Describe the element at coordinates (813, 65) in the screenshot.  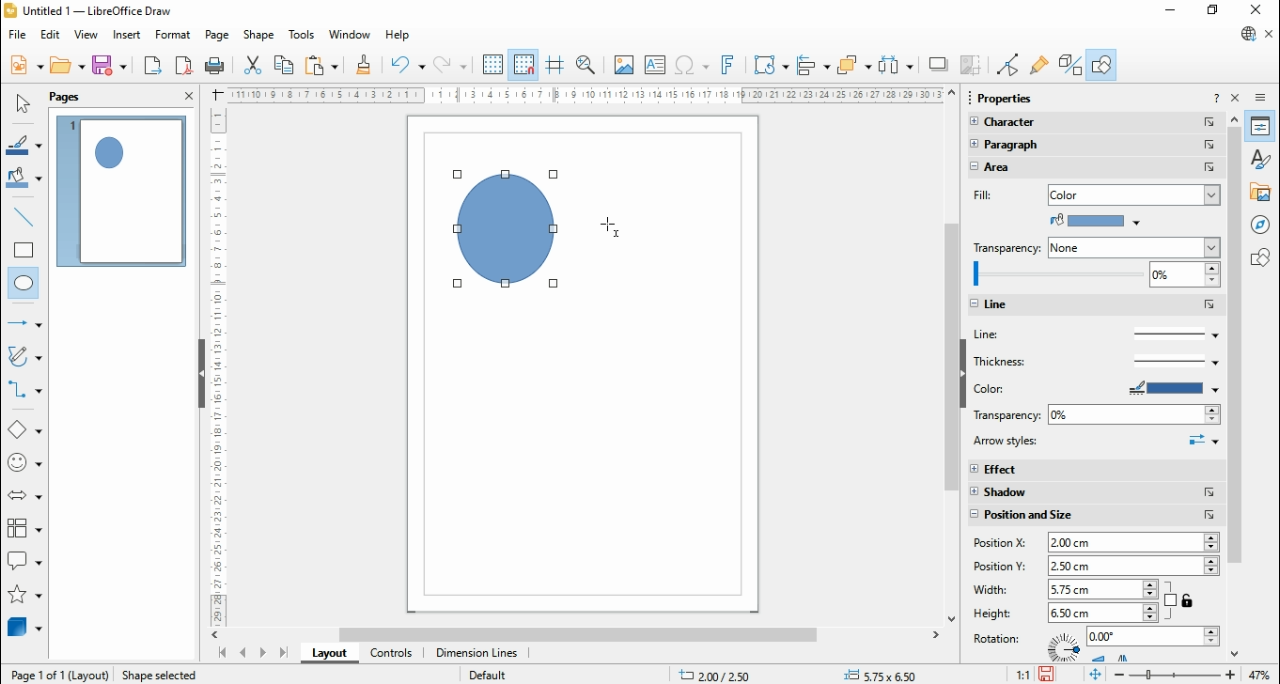
I see `align  objects` at that location.